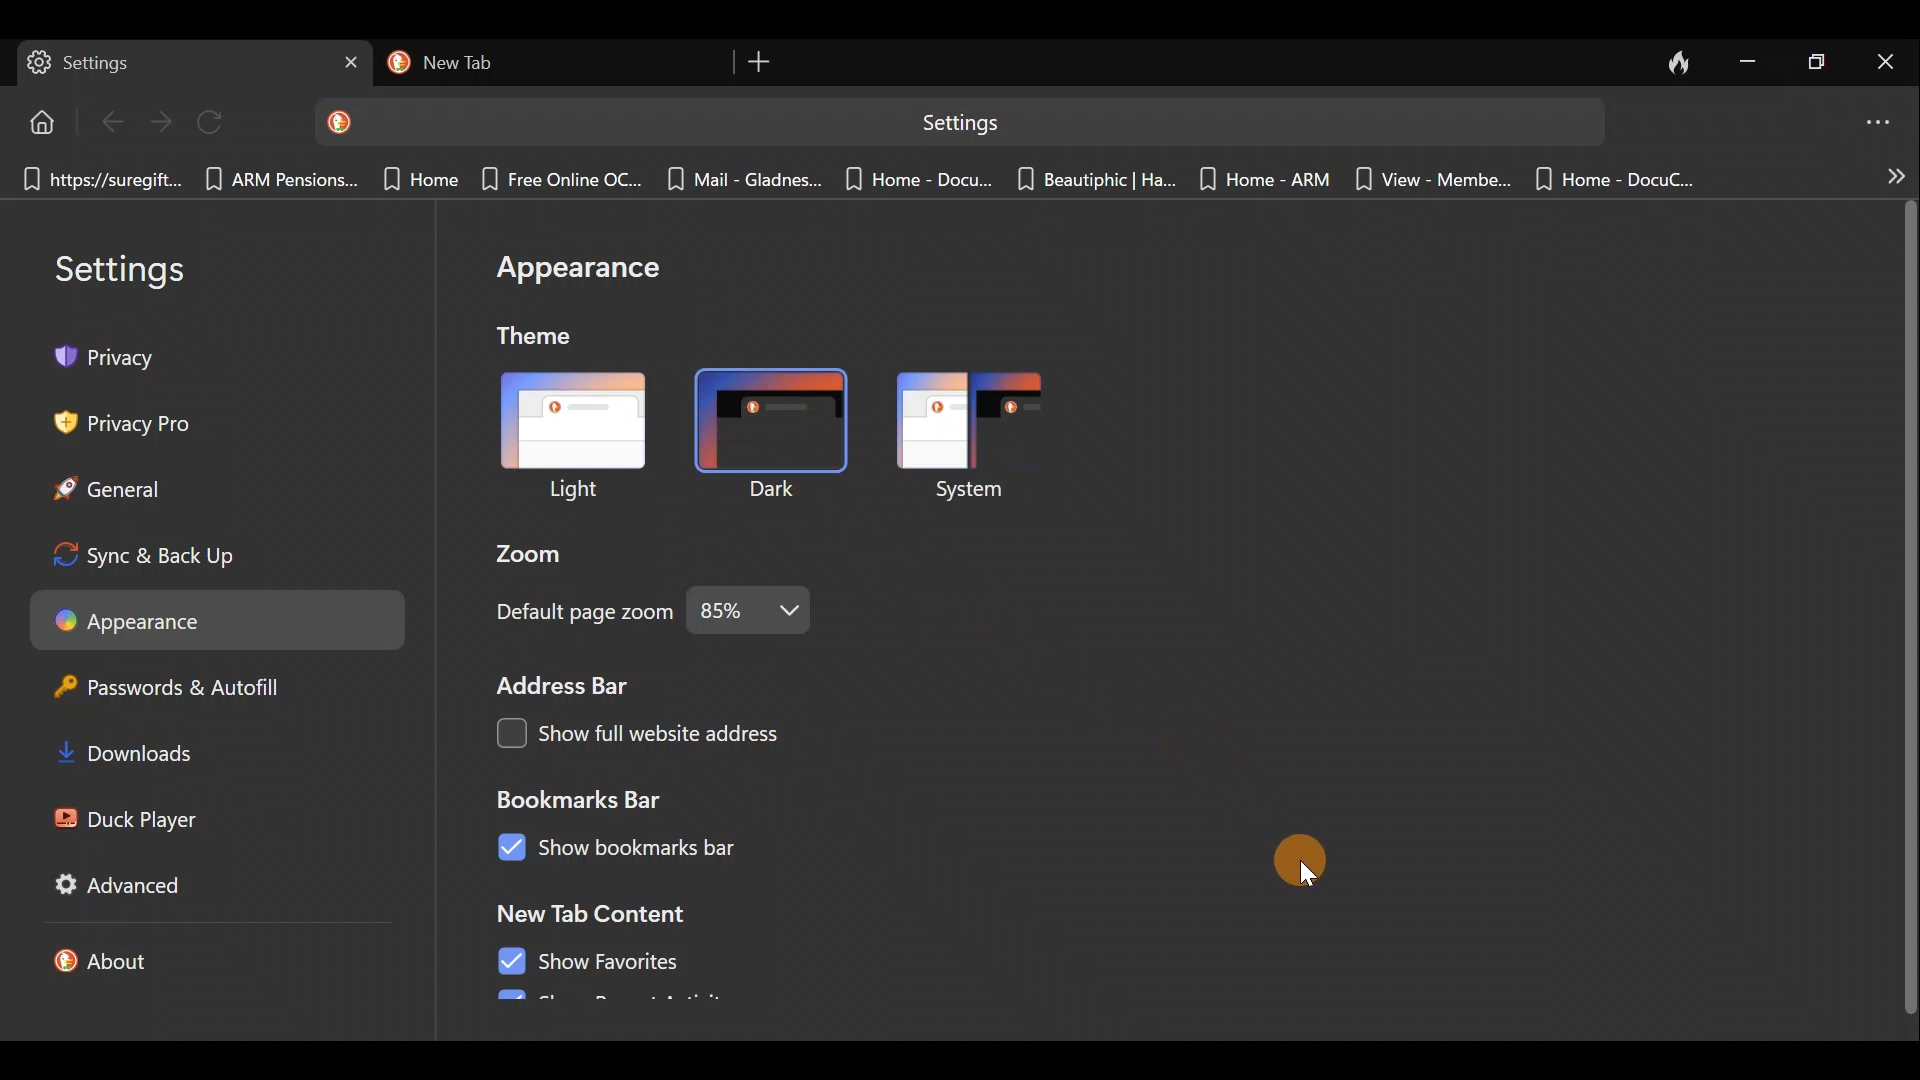  Describe the element at coordinates (919, 177) in the screenshot. I see `Bookmark 6` at that location.